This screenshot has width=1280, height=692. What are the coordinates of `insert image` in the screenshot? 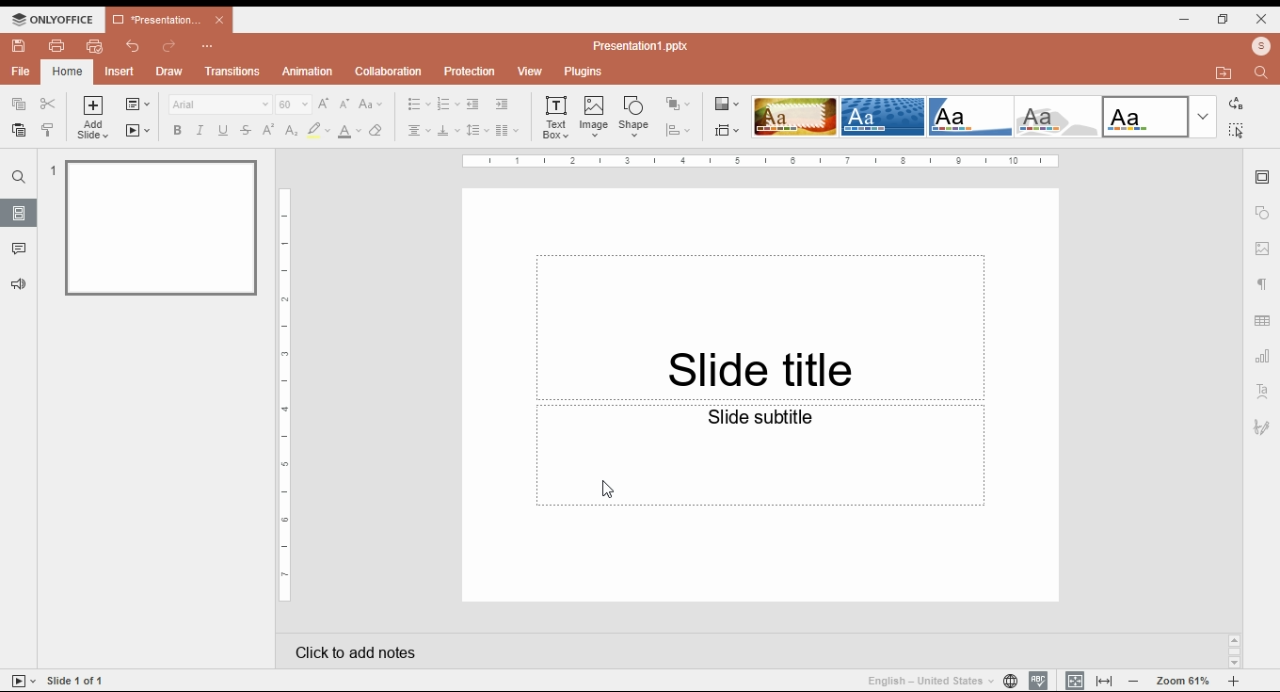 It's located at (595, 116).